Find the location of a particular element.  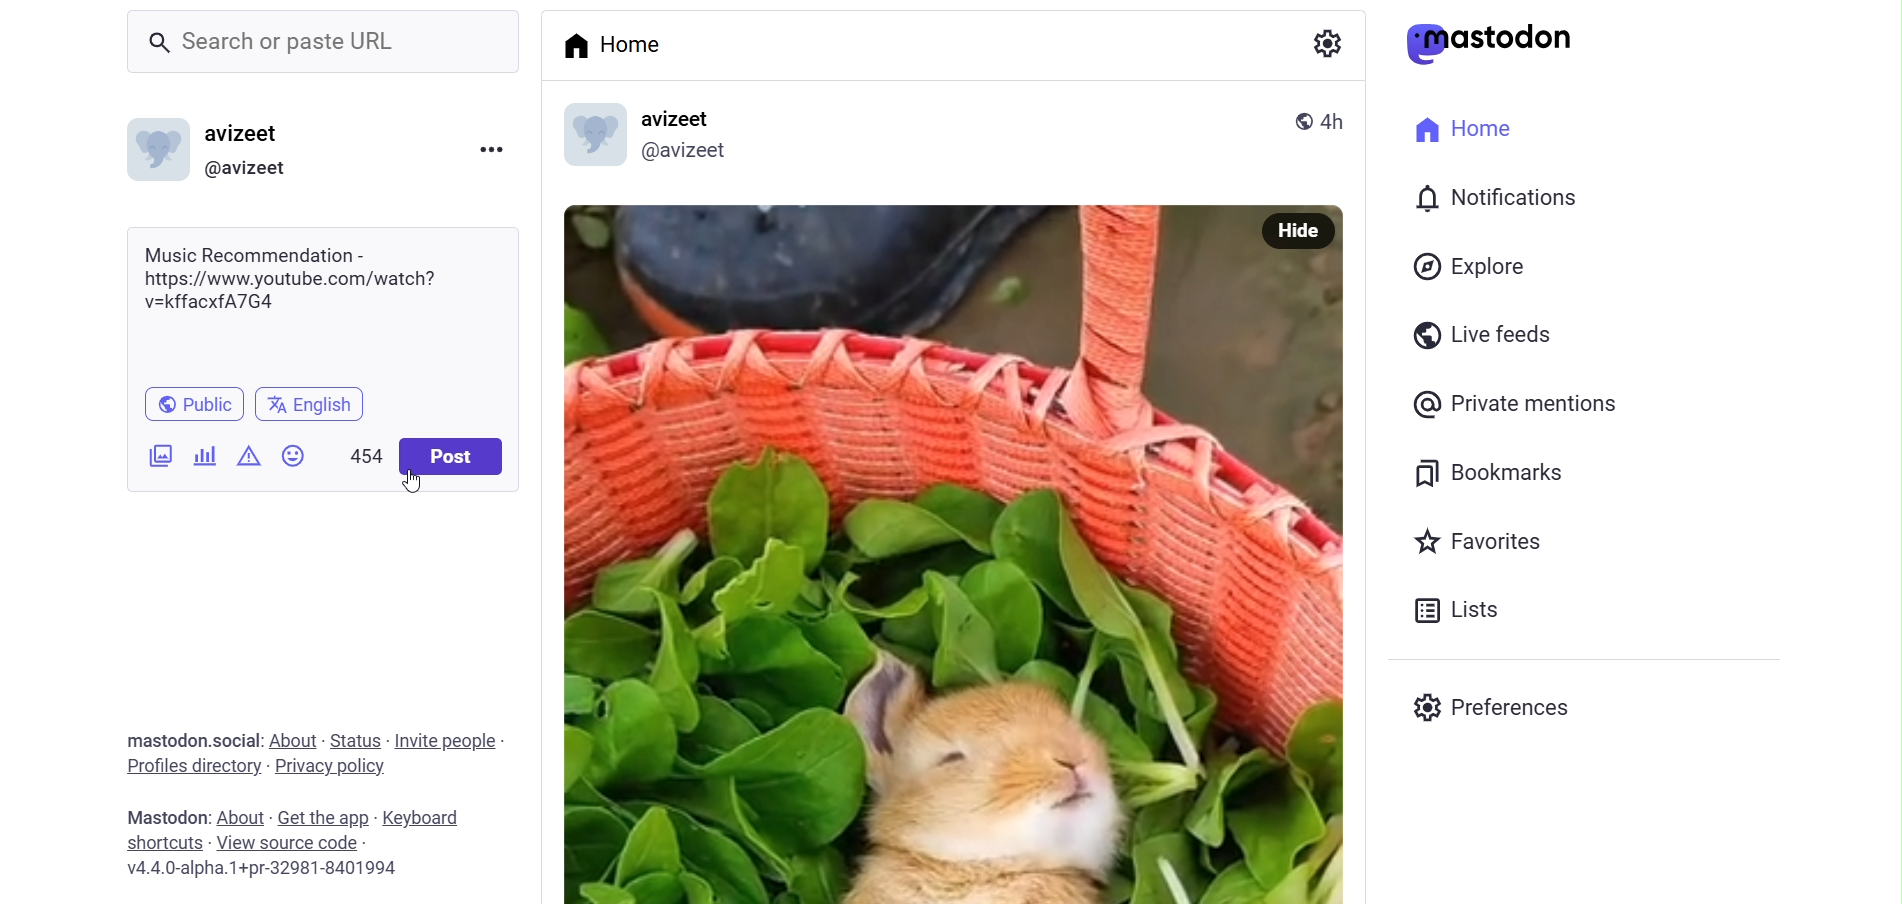

Public is located at coordinates (194, 403).